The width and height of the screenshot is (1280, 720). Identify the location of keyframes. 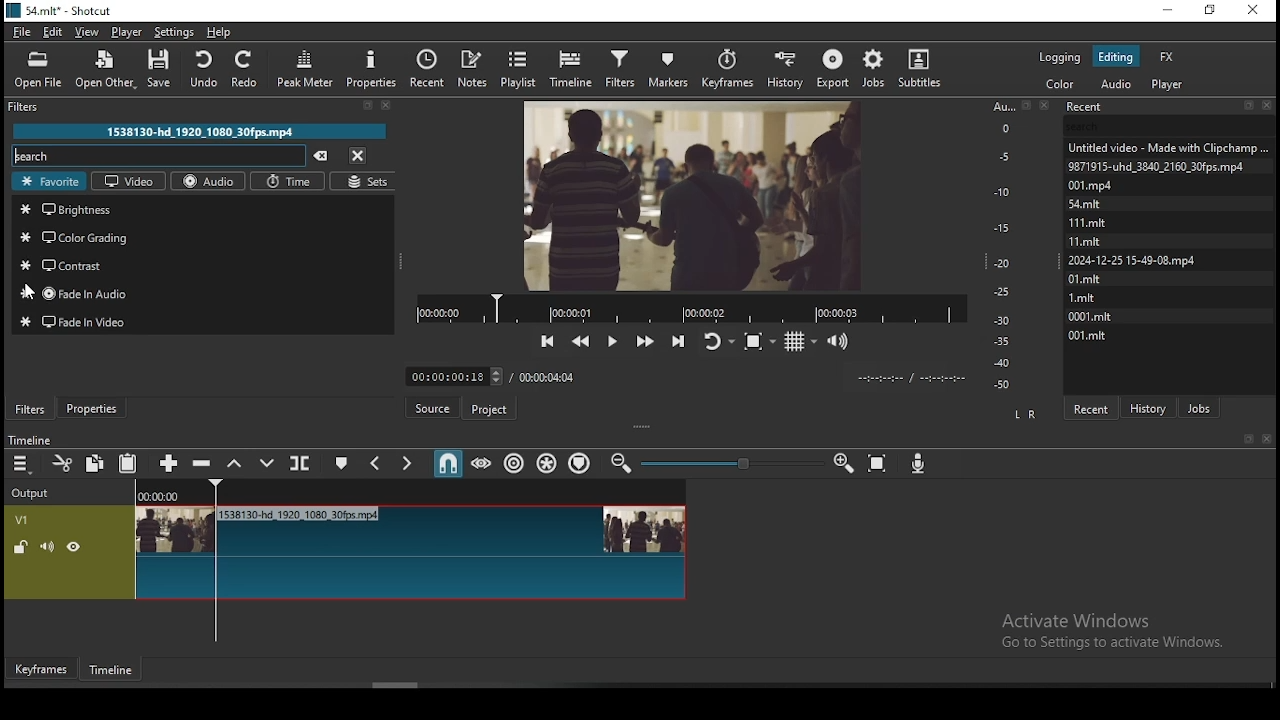
(726, 69).